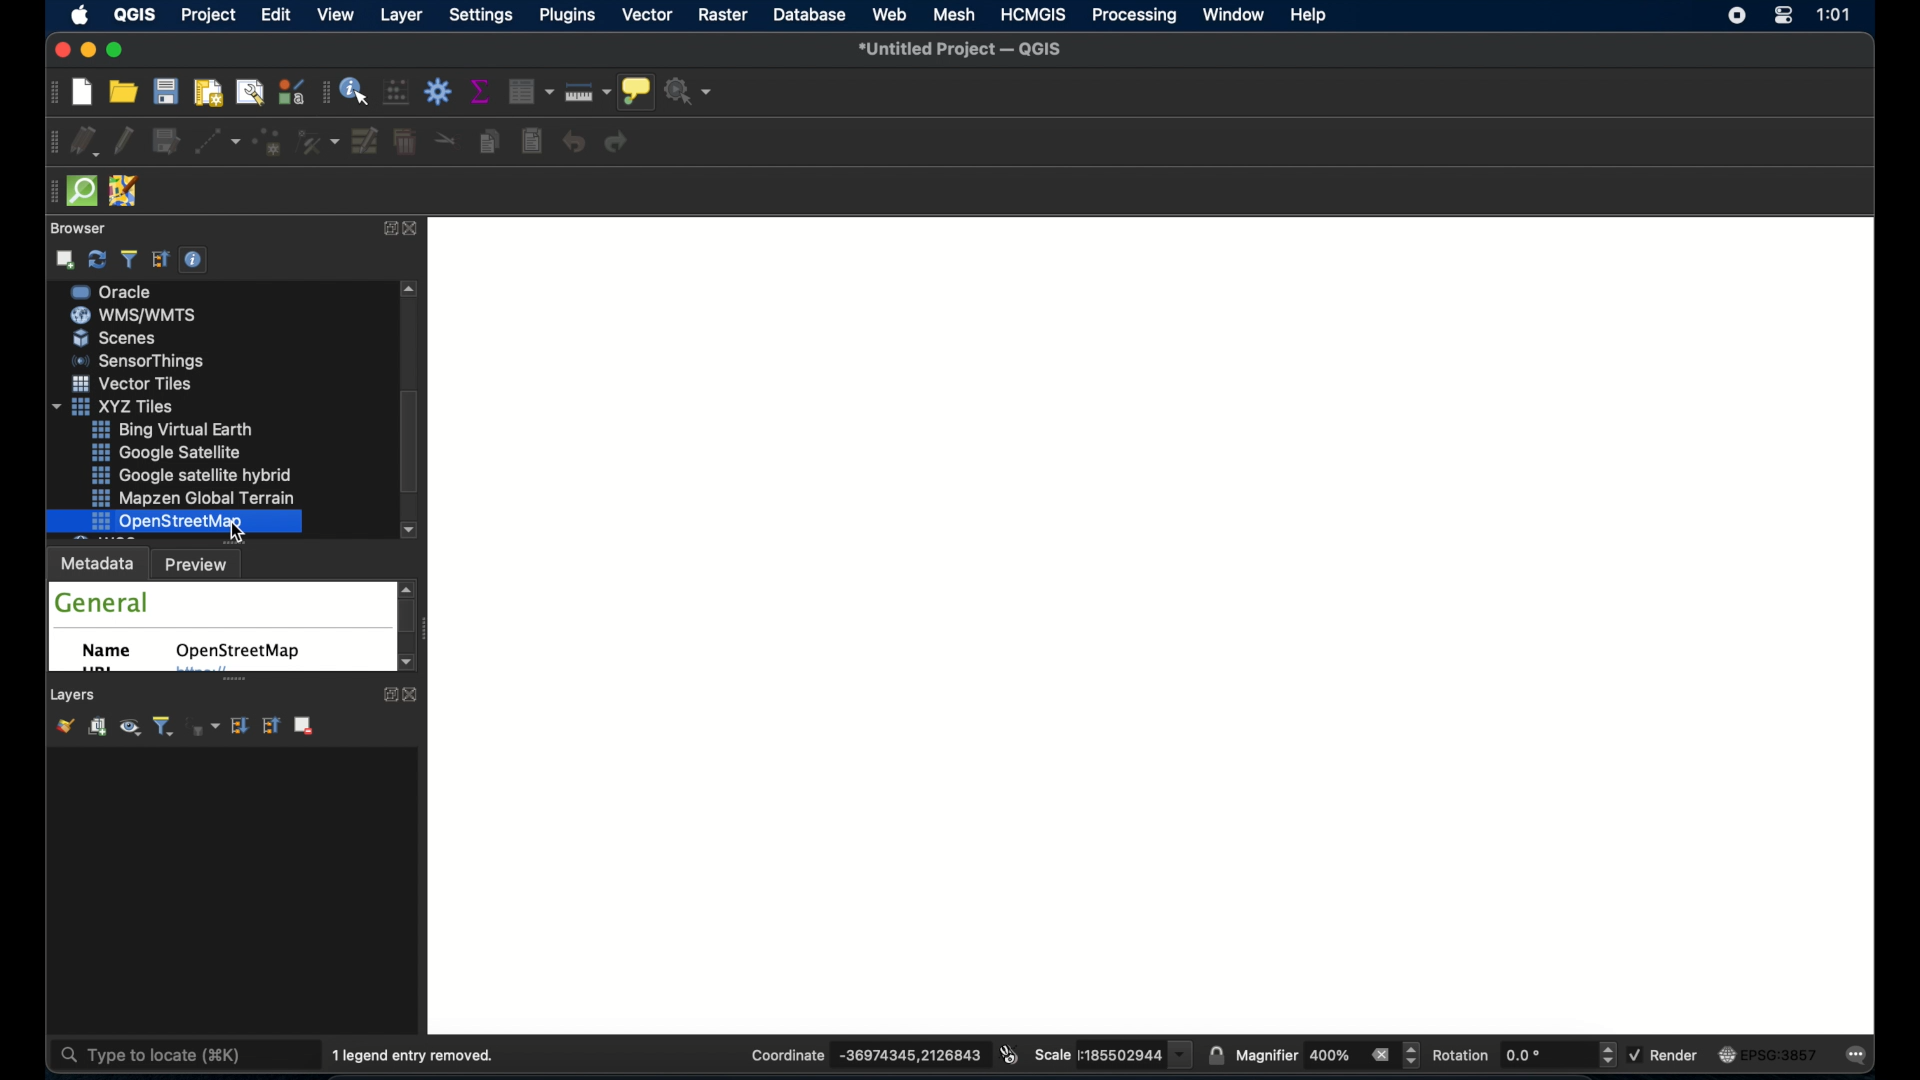 The width and height of the screenshot is (1920, 1080). What do you see at coordinates (1667, 1056) in the screenshot?
I see `render` at bounding box center [1667, 1056].